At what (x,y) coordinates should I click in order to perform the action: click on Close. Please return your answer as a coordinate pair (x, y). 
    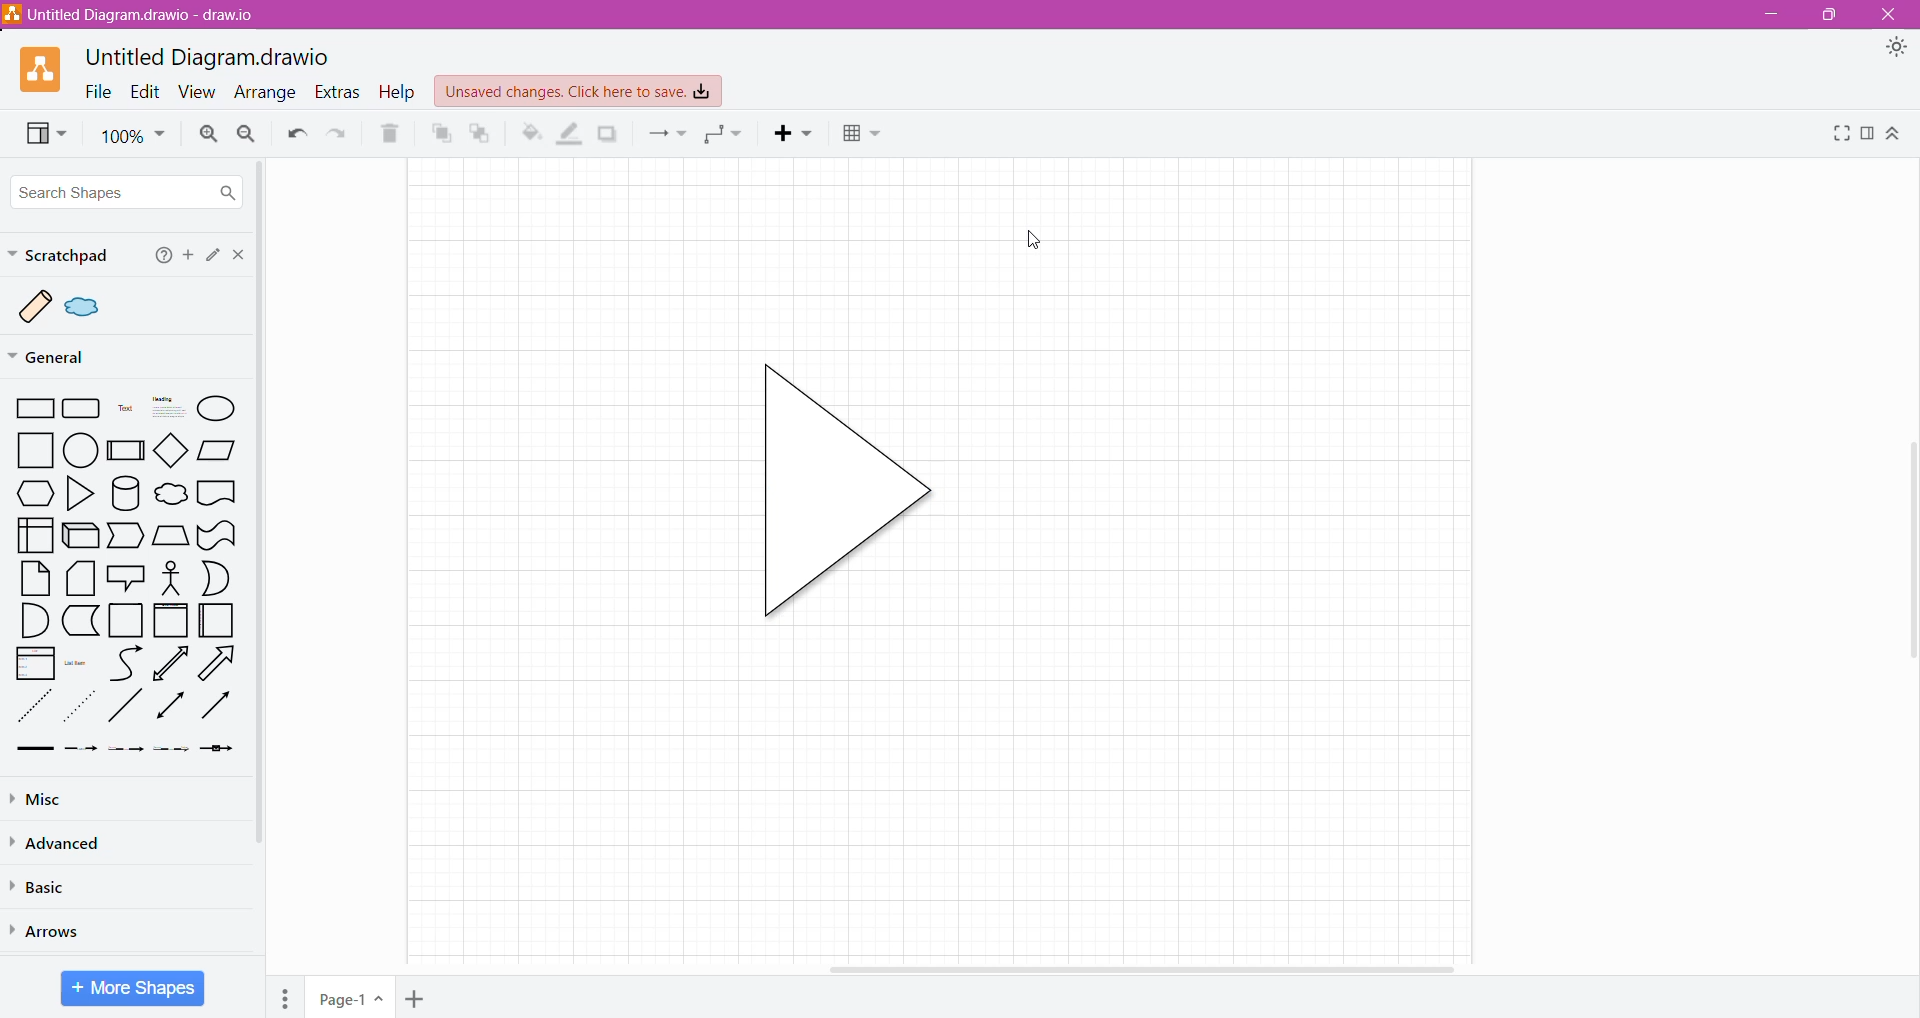
    Looking at the image, I should click on (1890, 14).